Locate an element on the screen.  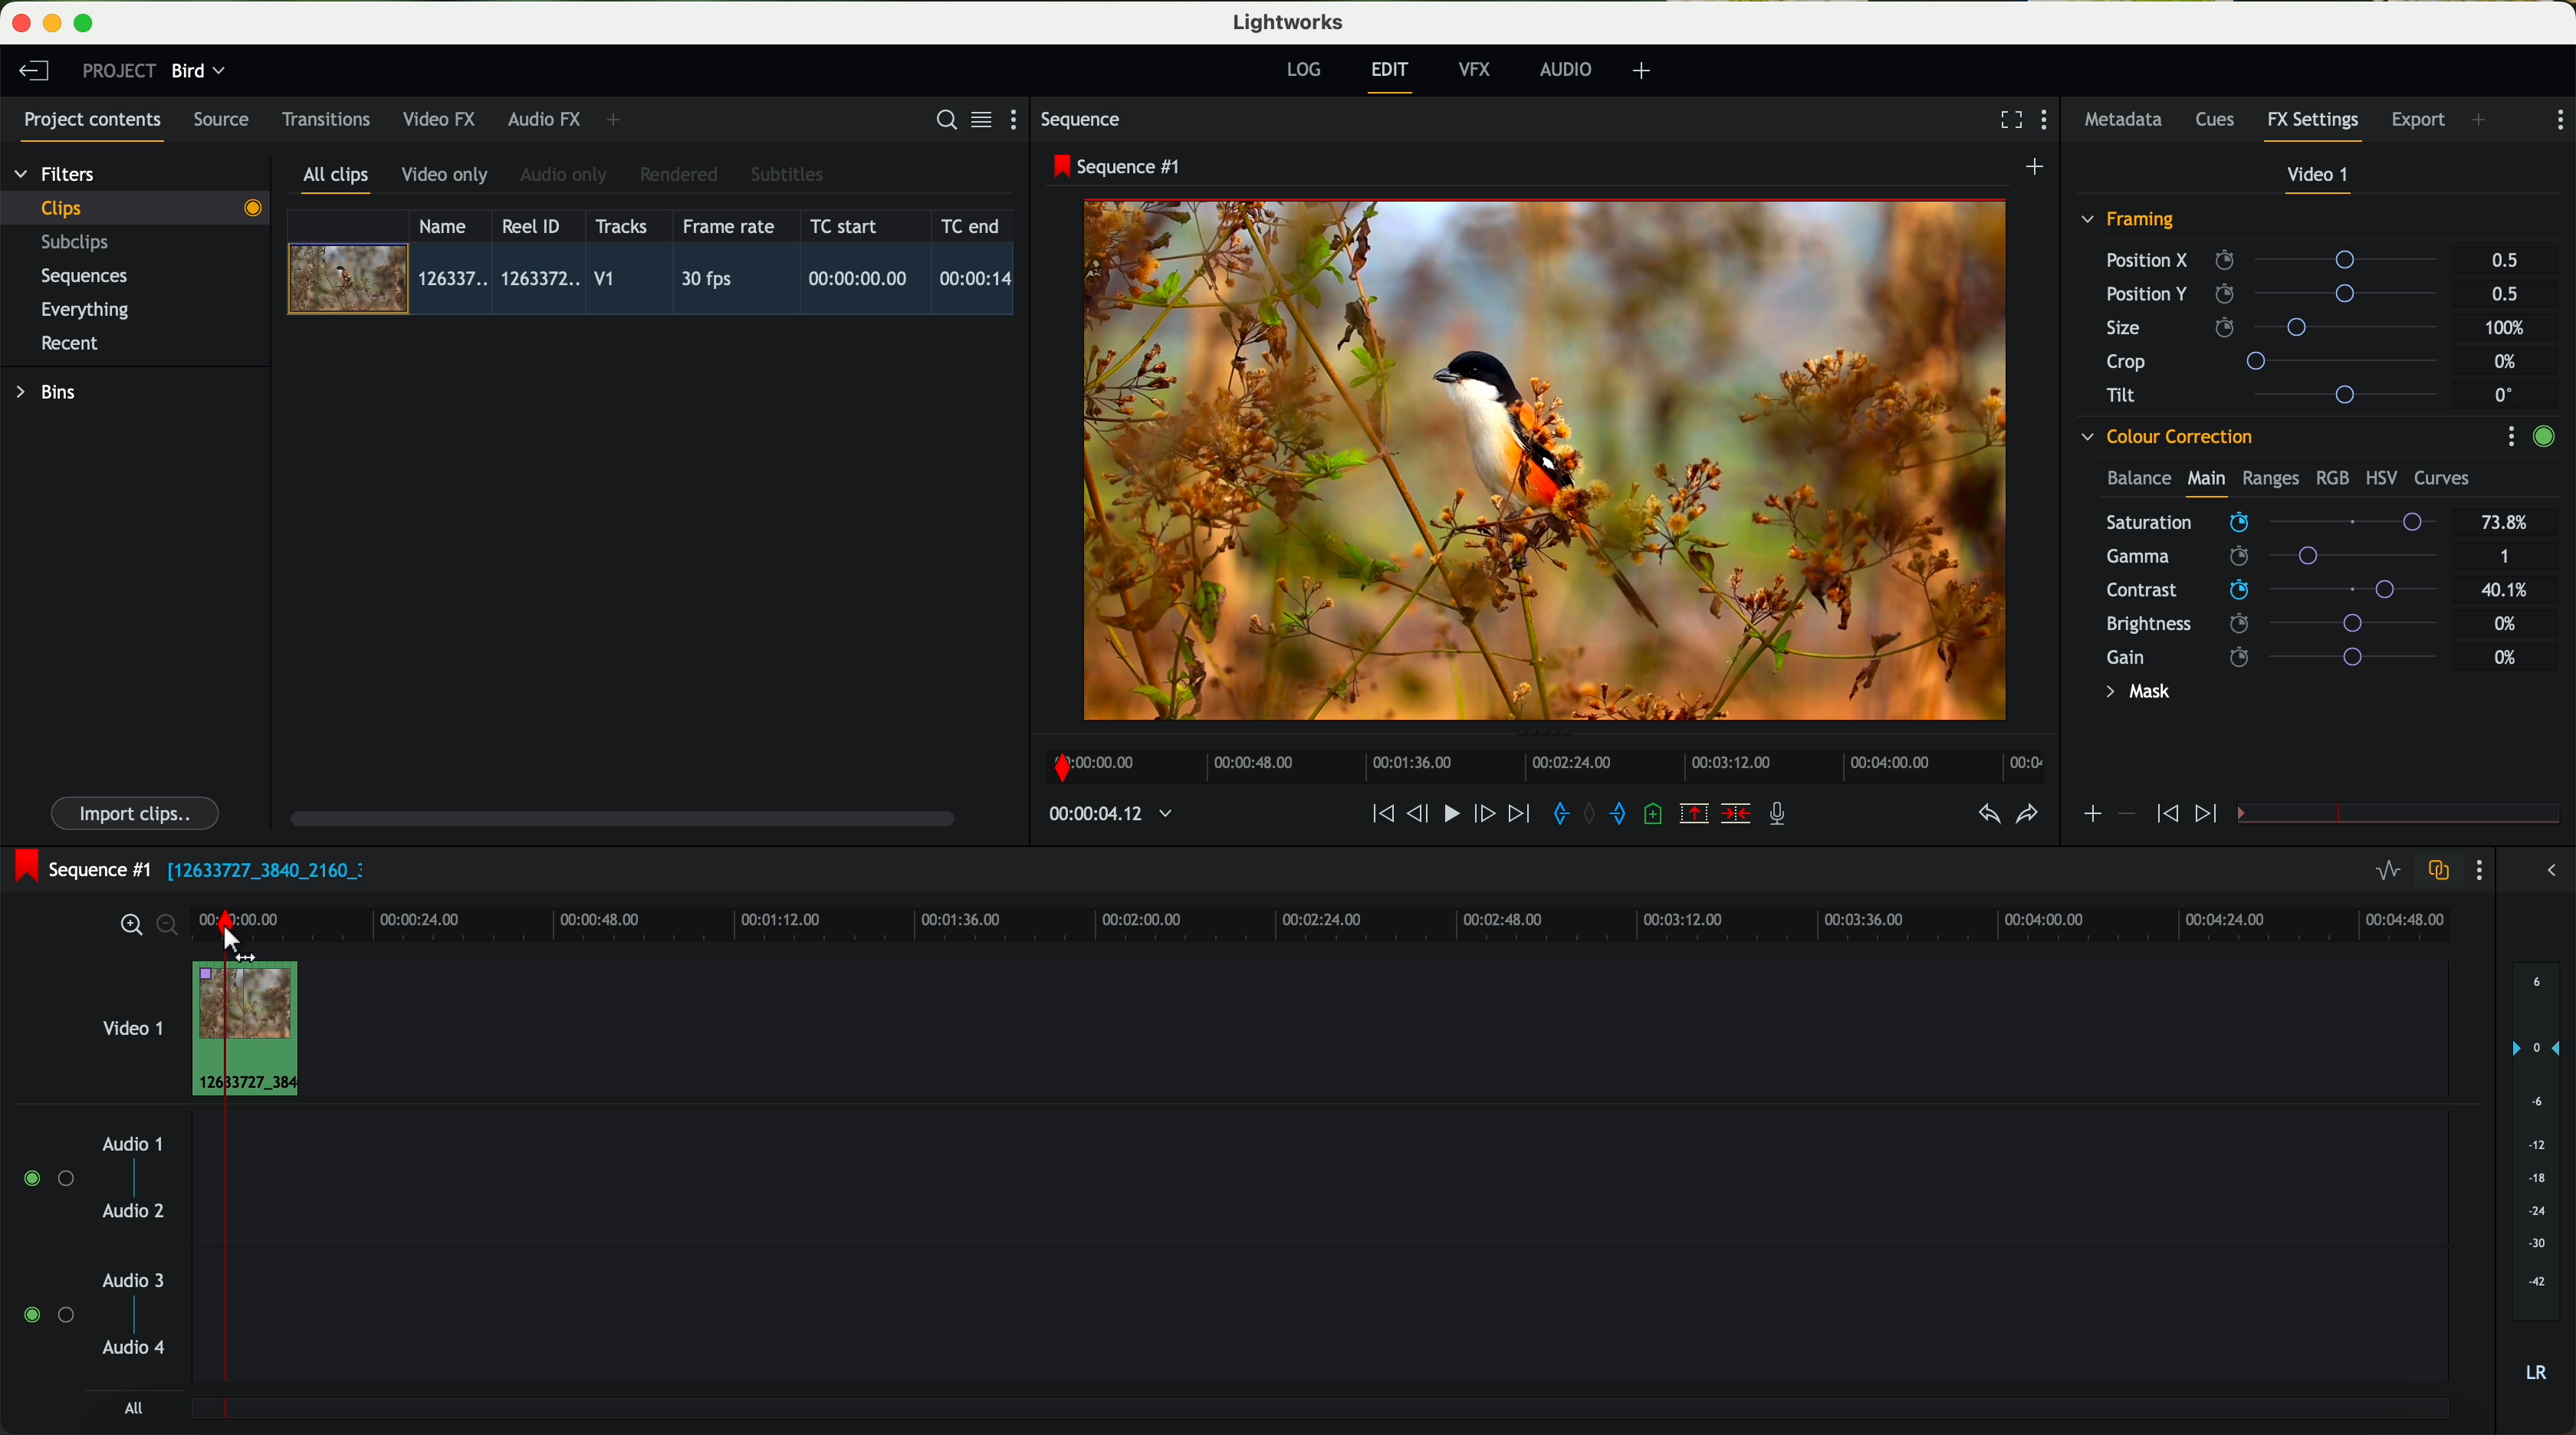
edit is located at coordinates (1393, 75).